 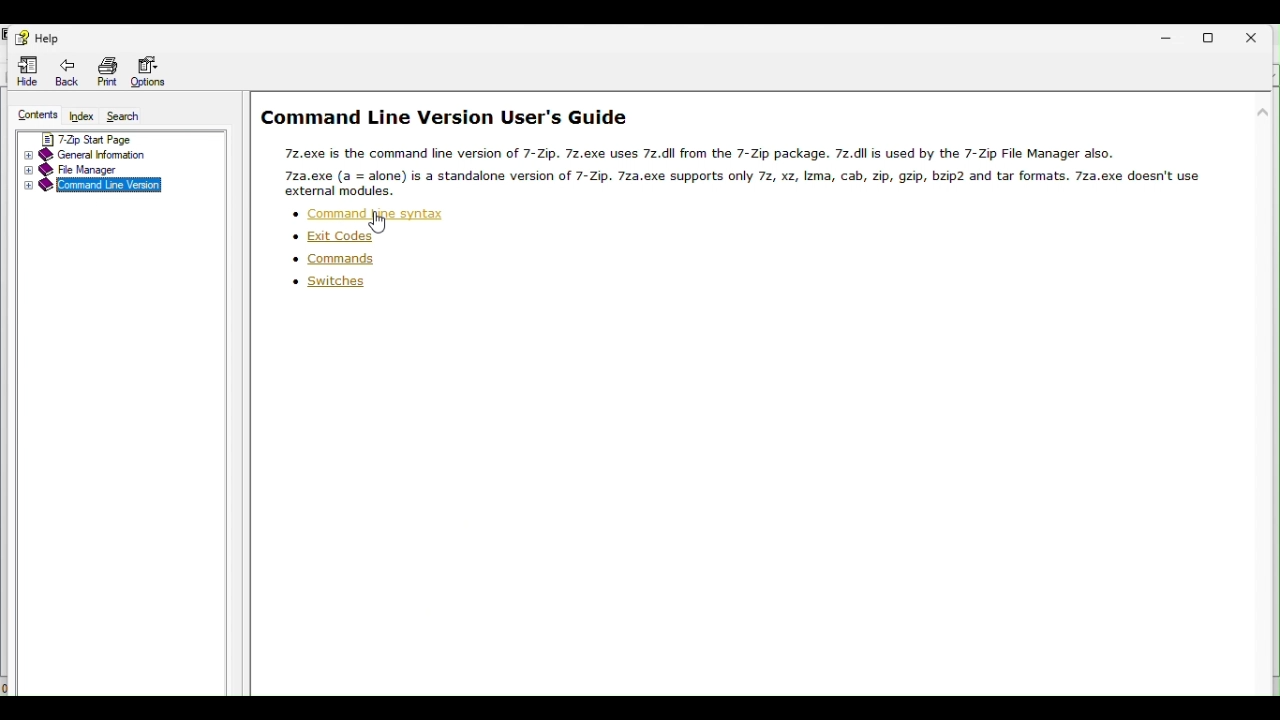 I want to click on Switches, so click(x=322, y=283).